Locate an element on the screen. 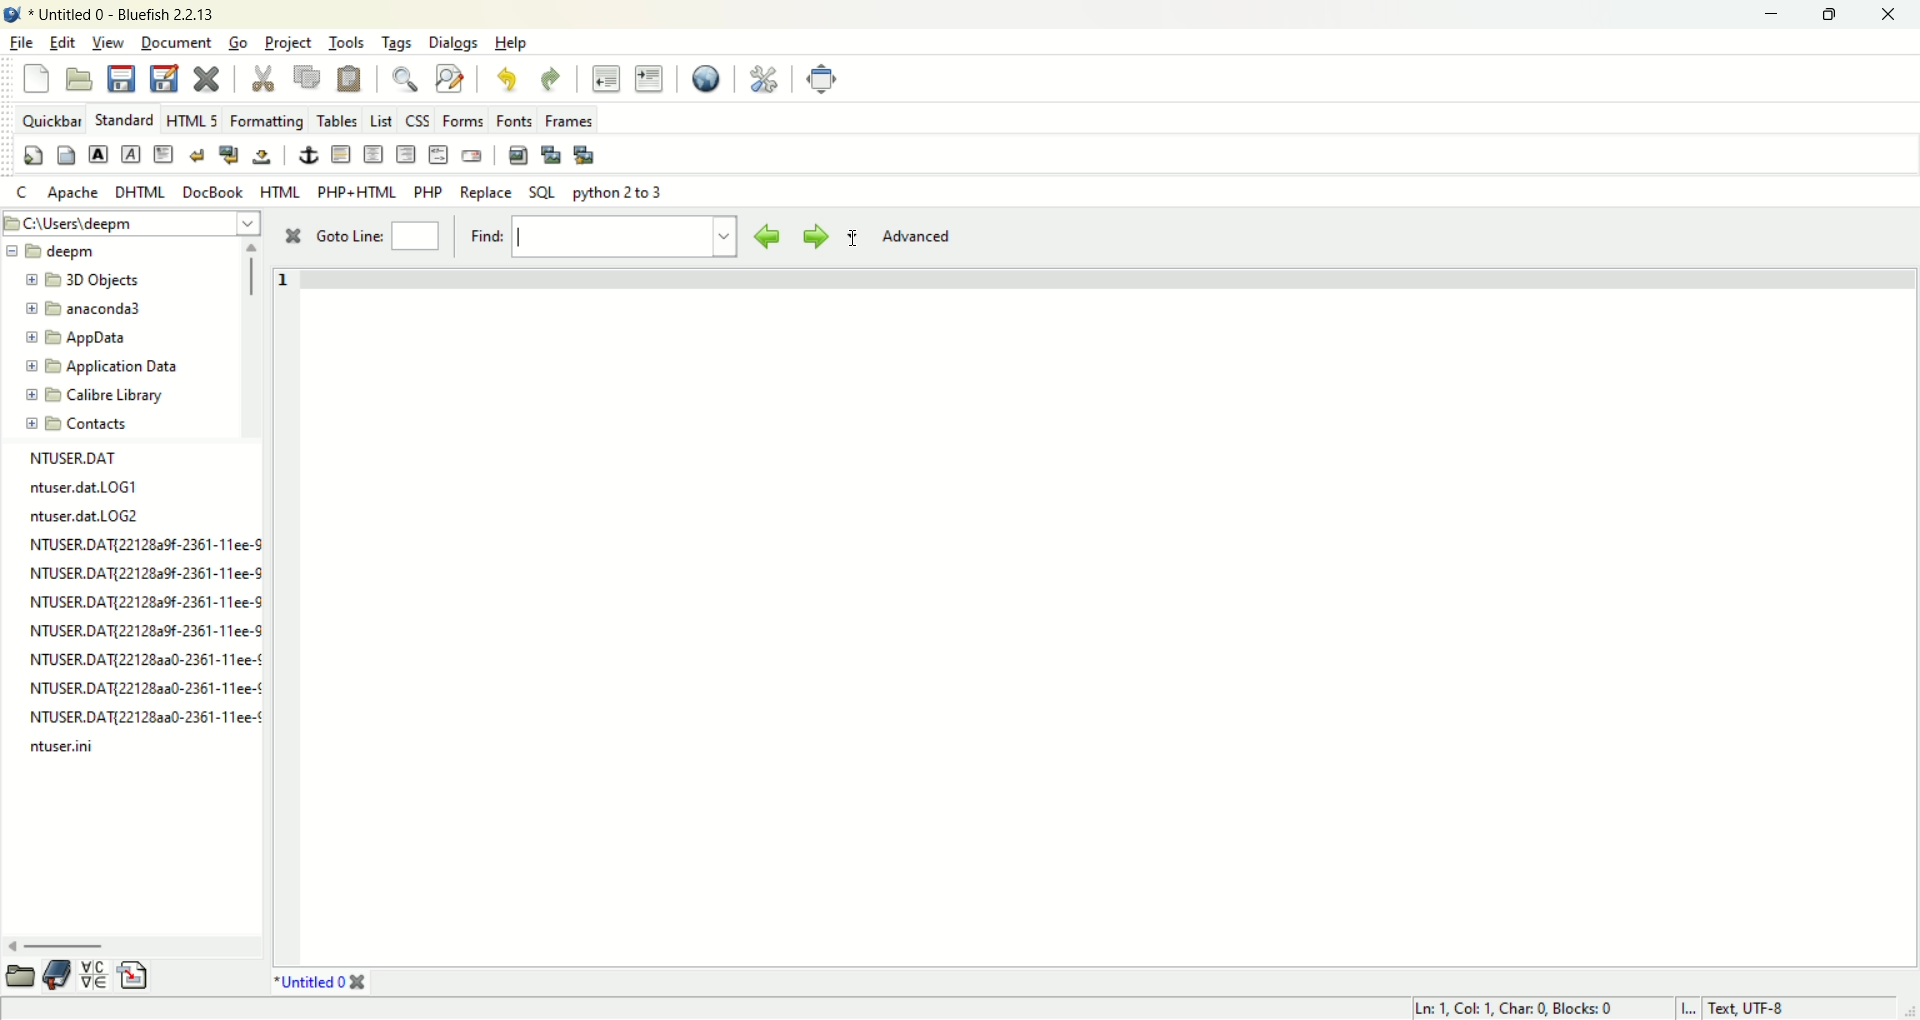  strong is located at coordinates (97, 154).